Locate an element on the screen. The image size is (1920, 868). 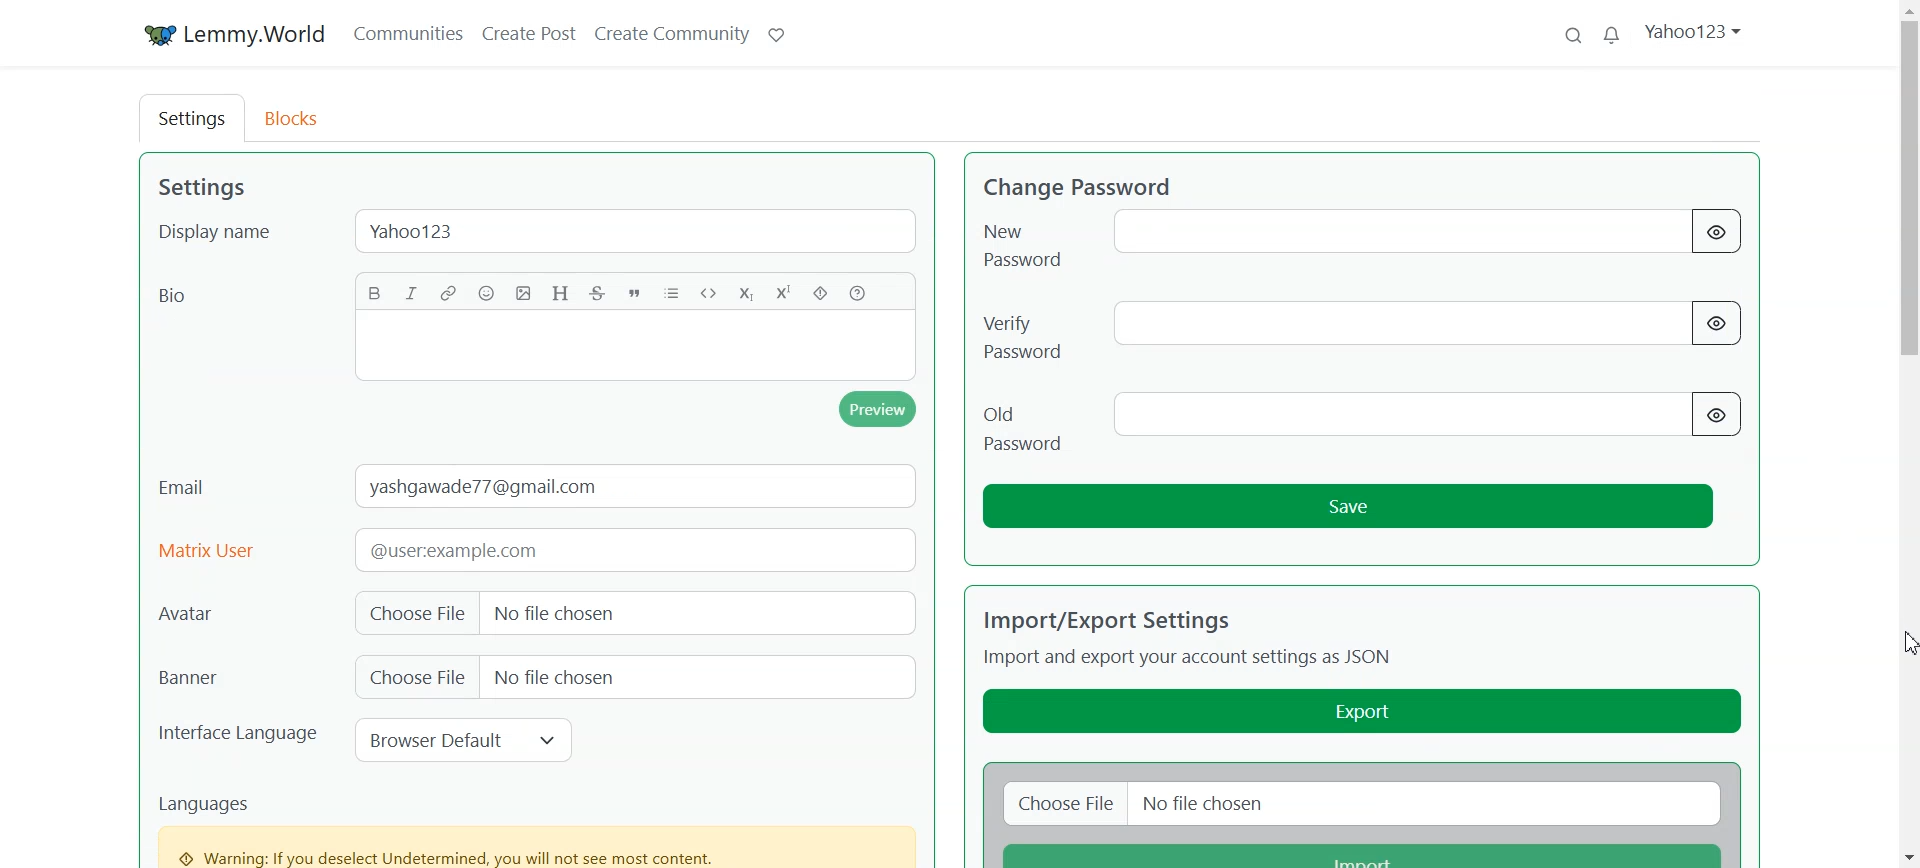
Lemmy.world is located at coordinates (229, 32).